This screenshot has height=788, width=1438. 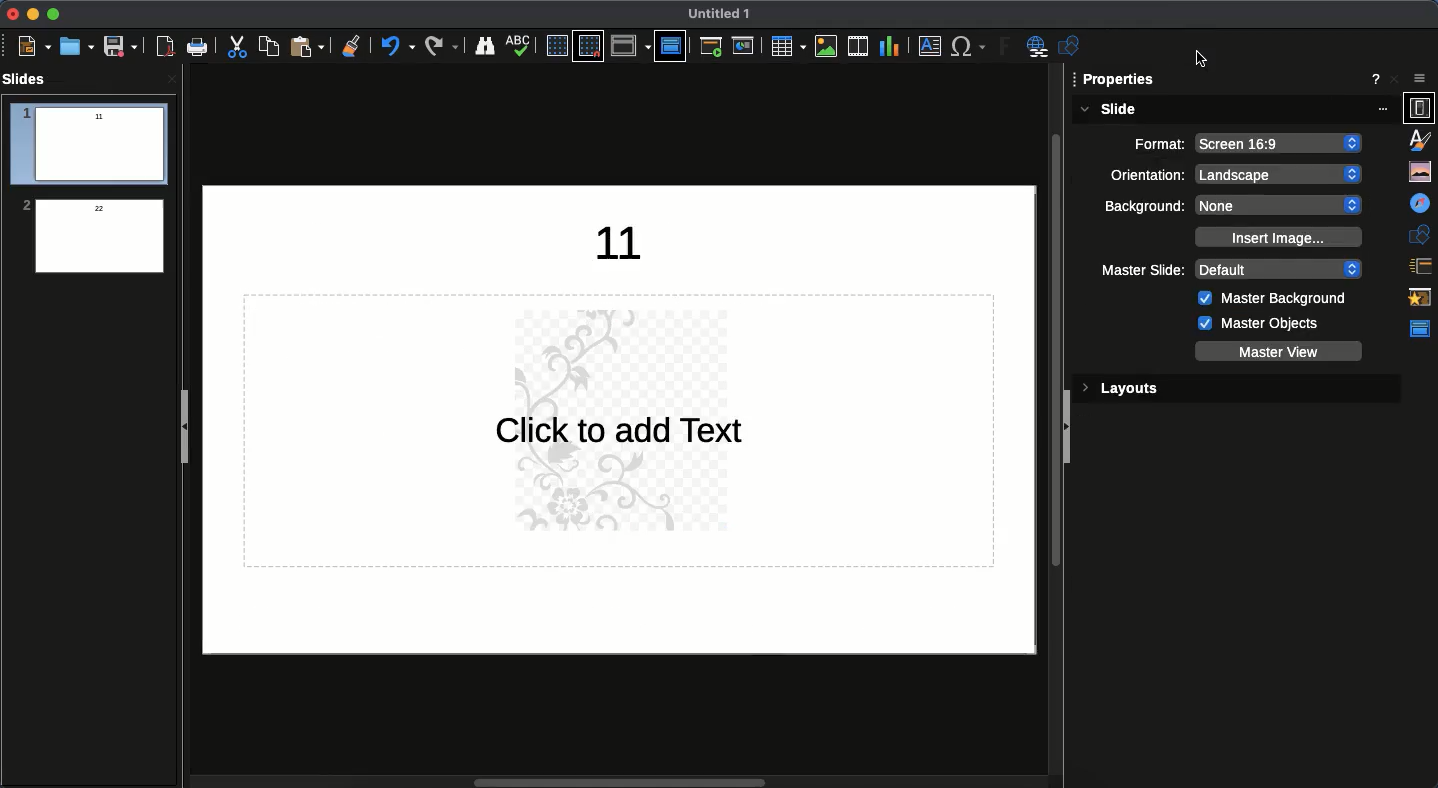 I want to click on close, so click(x=172, y=79).